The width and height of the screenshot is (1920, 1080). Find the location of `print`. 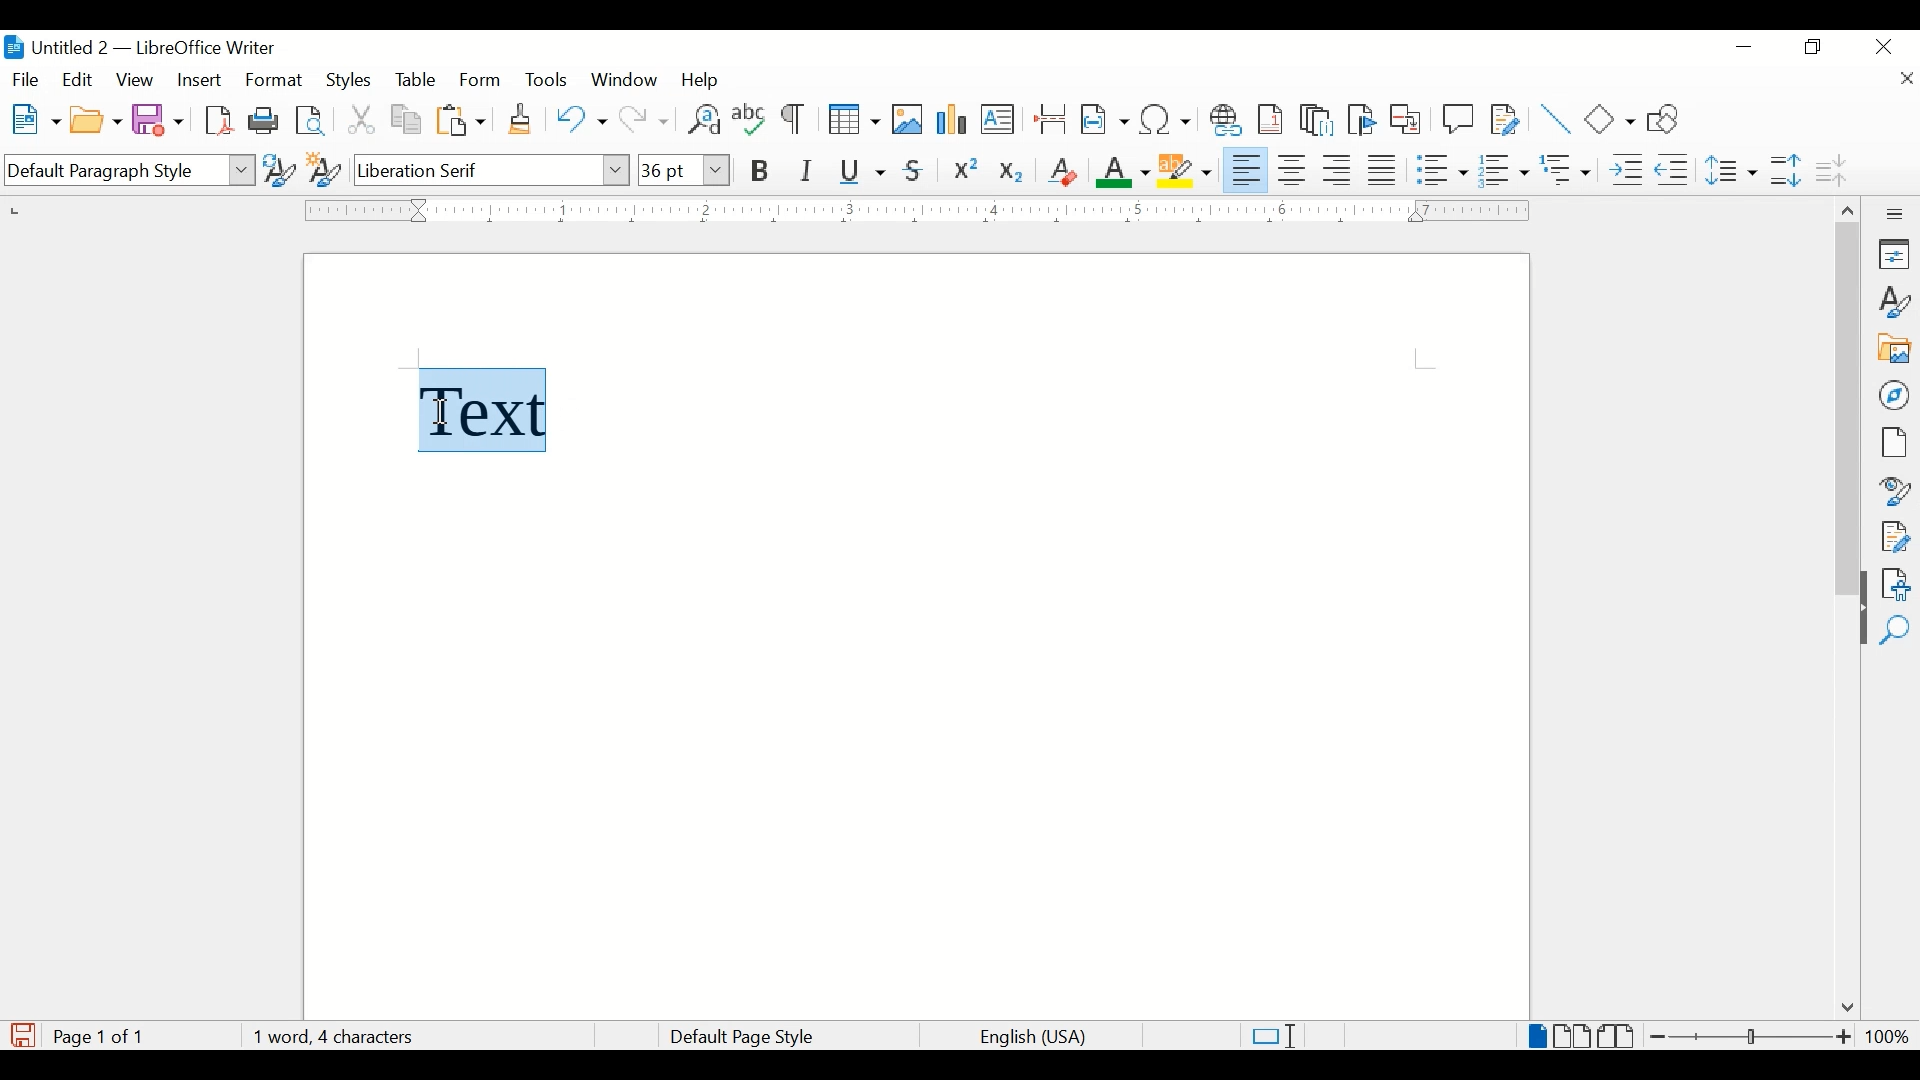

print is located at coordinates (264, 119).